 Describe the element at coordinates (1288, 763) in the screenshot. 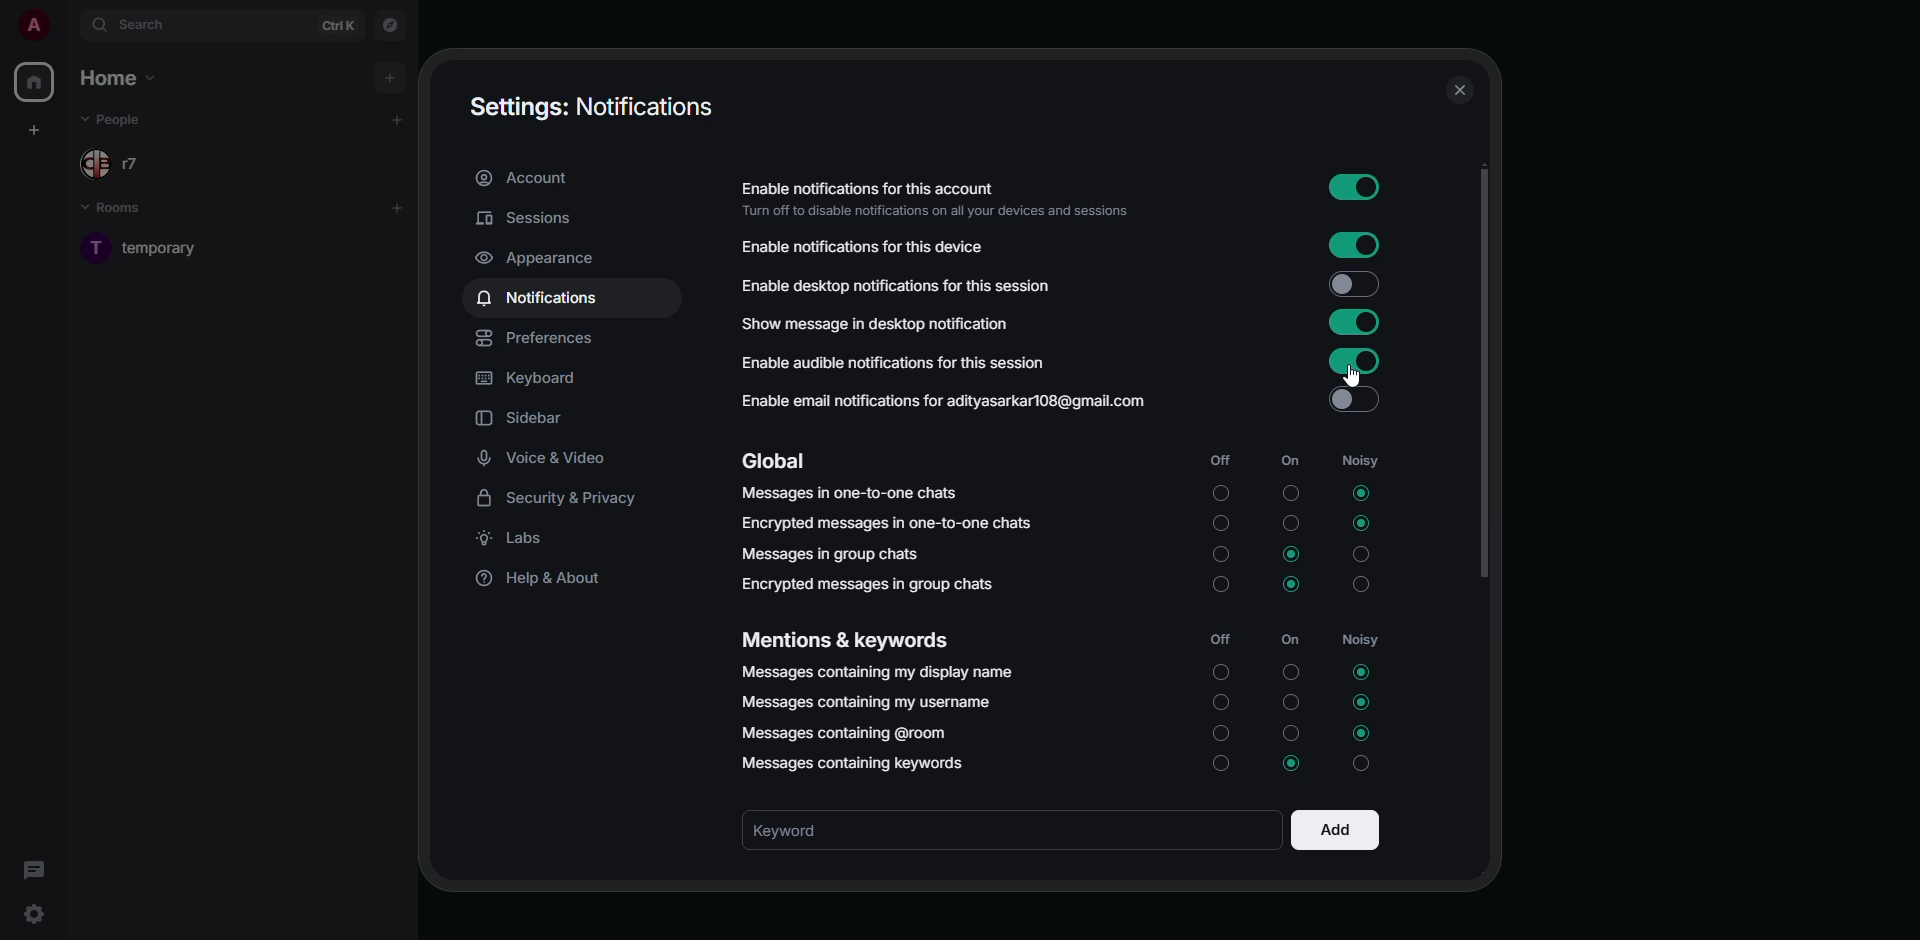

I see `selected` at that location.